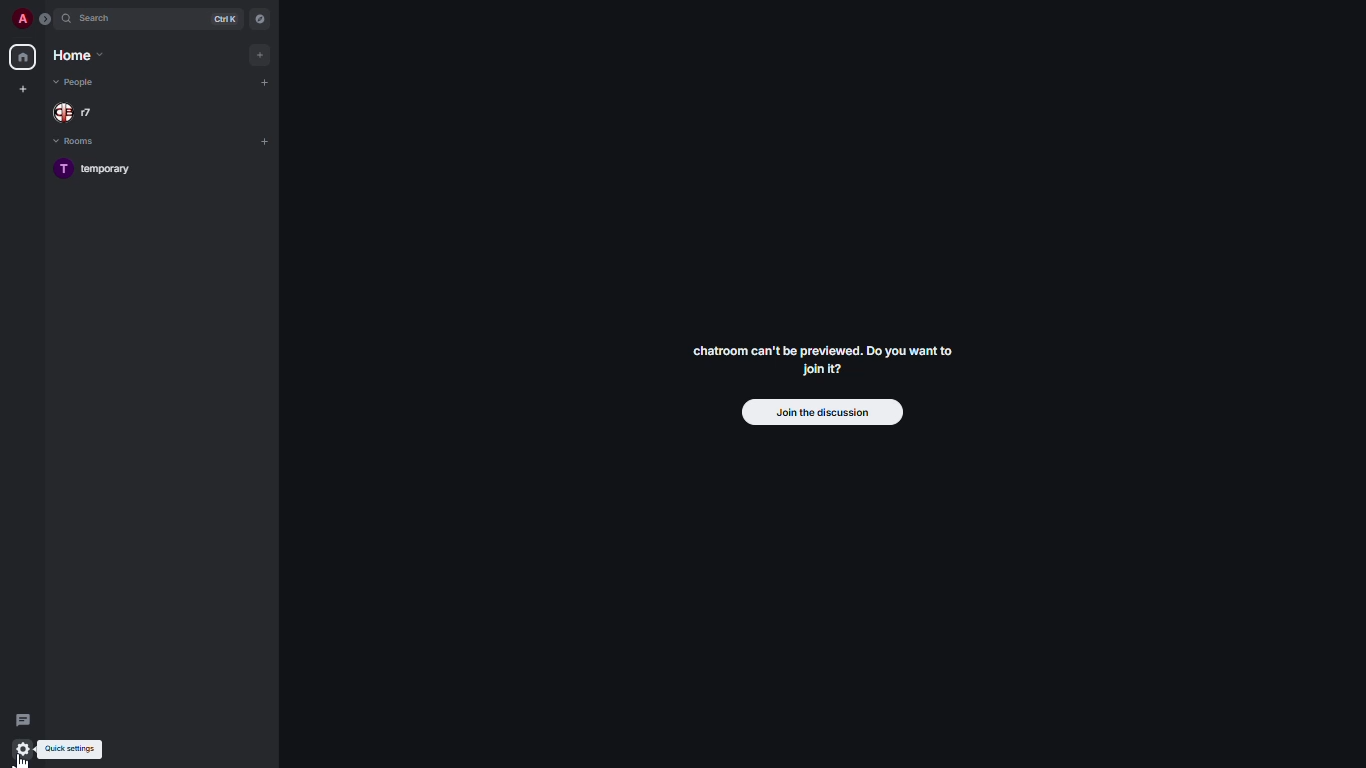 The height and width of the screenshot is (768, 1366). What do you see at coordinates (264, 81) in the screenshot?
I see `add` at bounding box center [264, 81].